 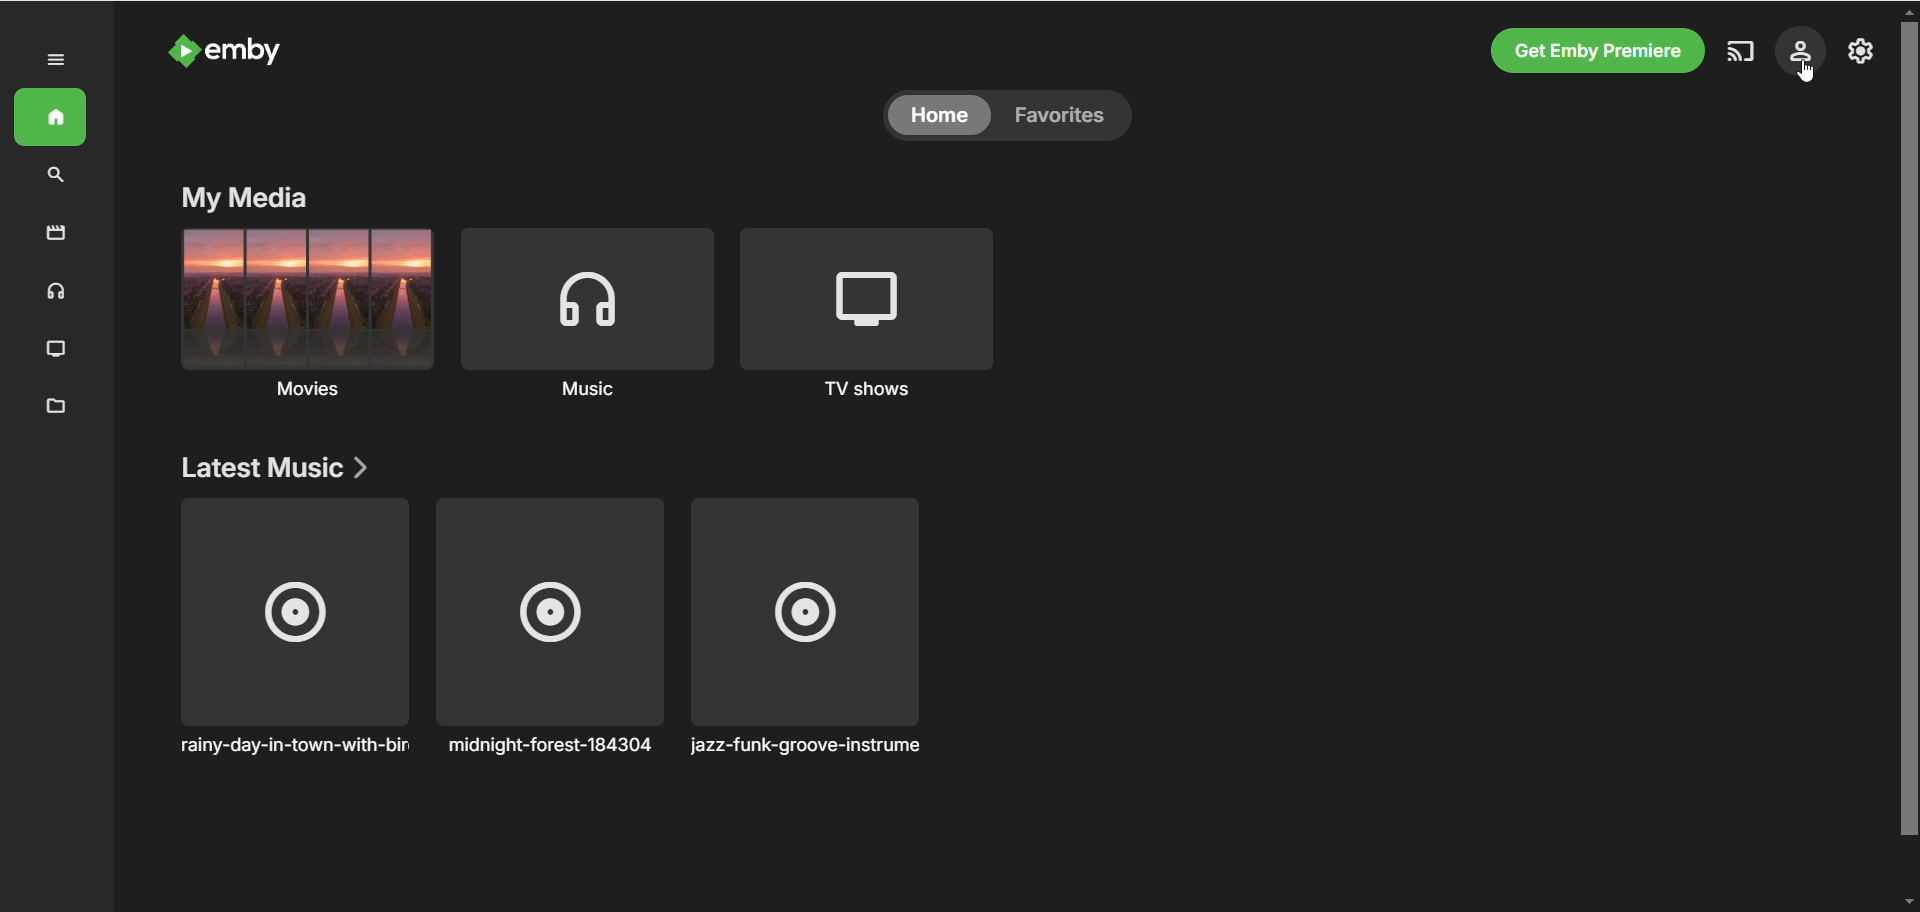 What do you see at coordinates (1739, 53) in the screenshot?
I see `play on another device` at bounding box center [1739, 53].